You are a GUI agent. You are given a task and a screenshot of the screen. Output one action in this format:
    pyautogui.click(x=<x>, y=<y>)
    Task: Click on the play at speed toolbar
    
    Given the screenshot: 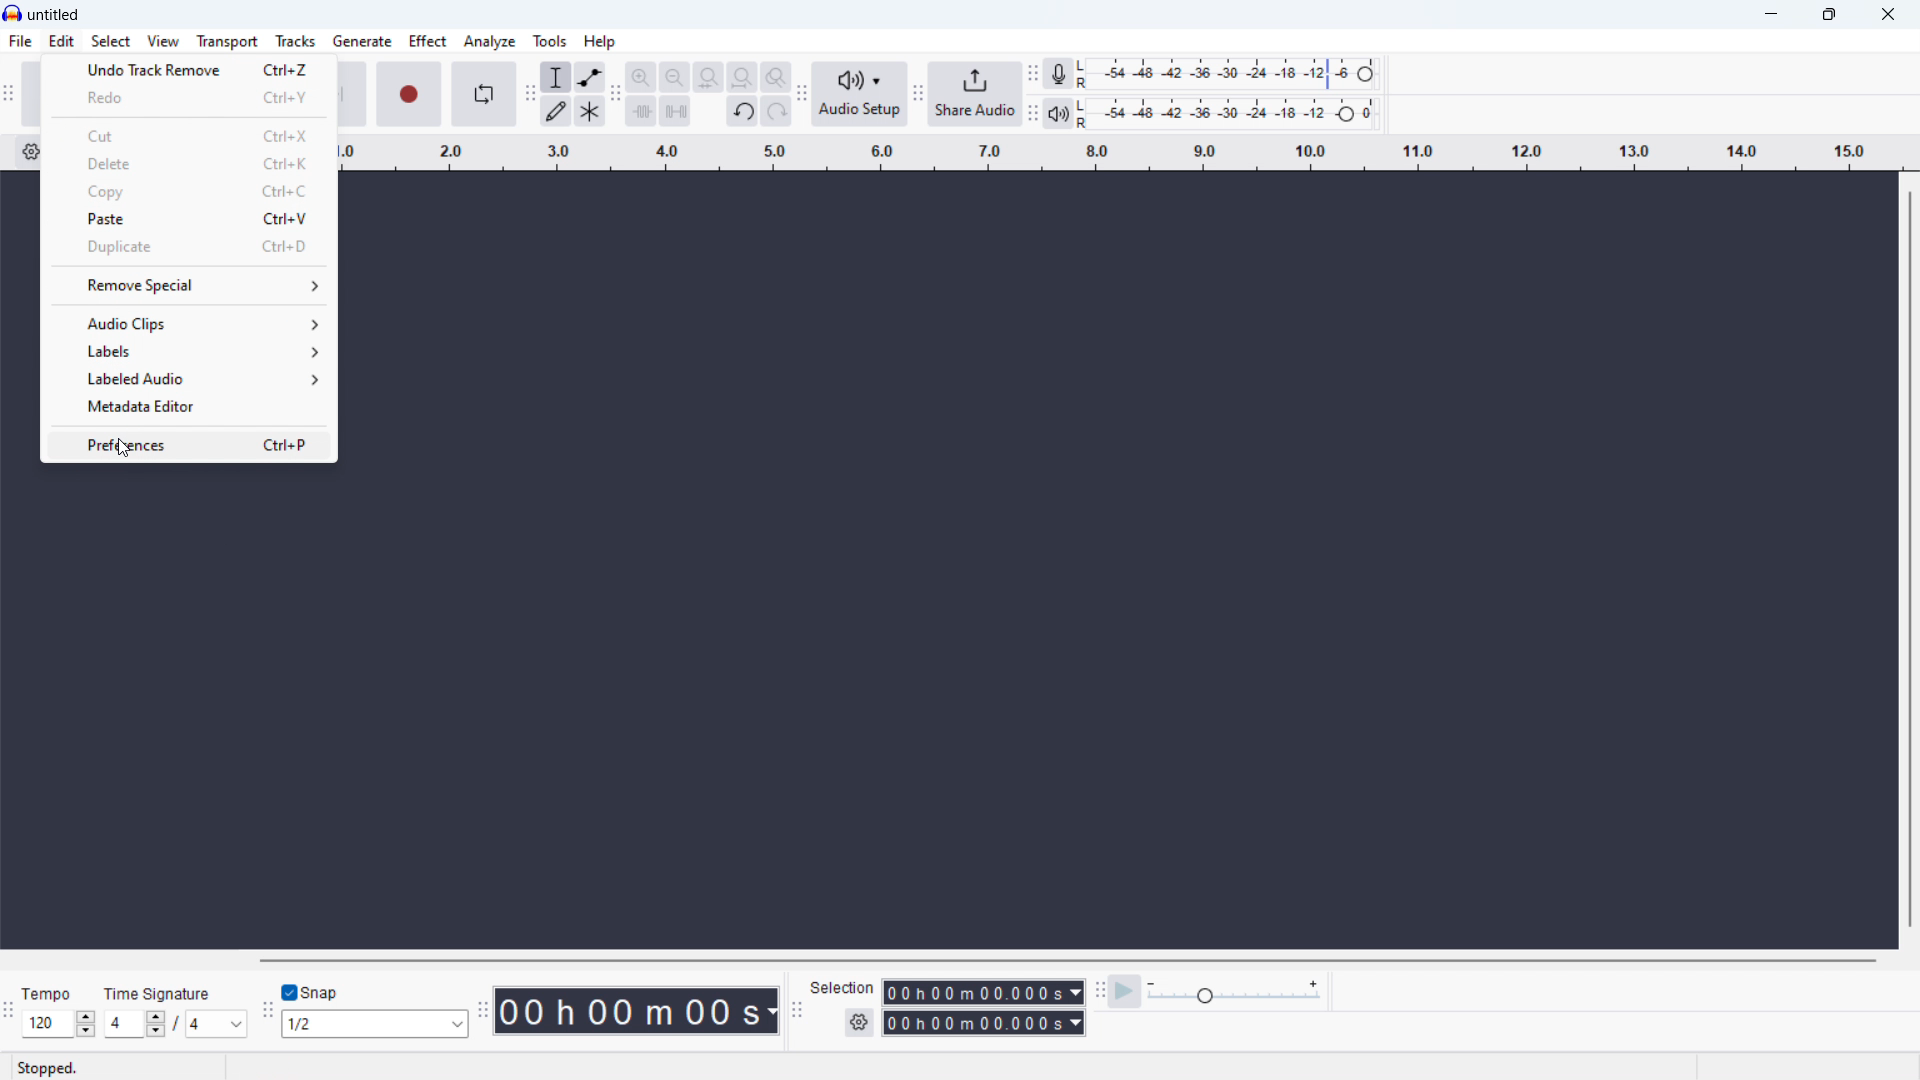 What is the action you would take?
    pyautogui.click(x=1099, y=992)
    